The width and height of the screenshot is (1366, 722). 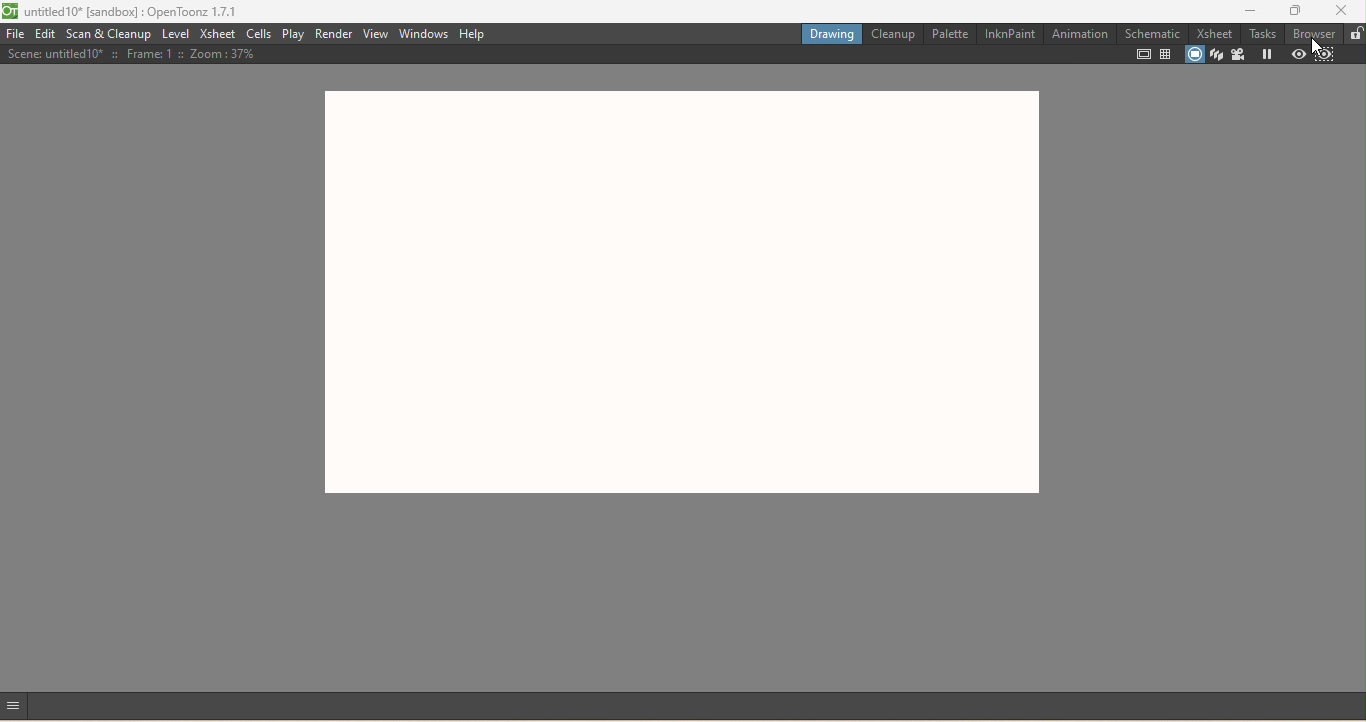 What do you see at coordinates (1153, 34) in the screenshot?
I see `Schematic` at bounding box center [1153, 34].